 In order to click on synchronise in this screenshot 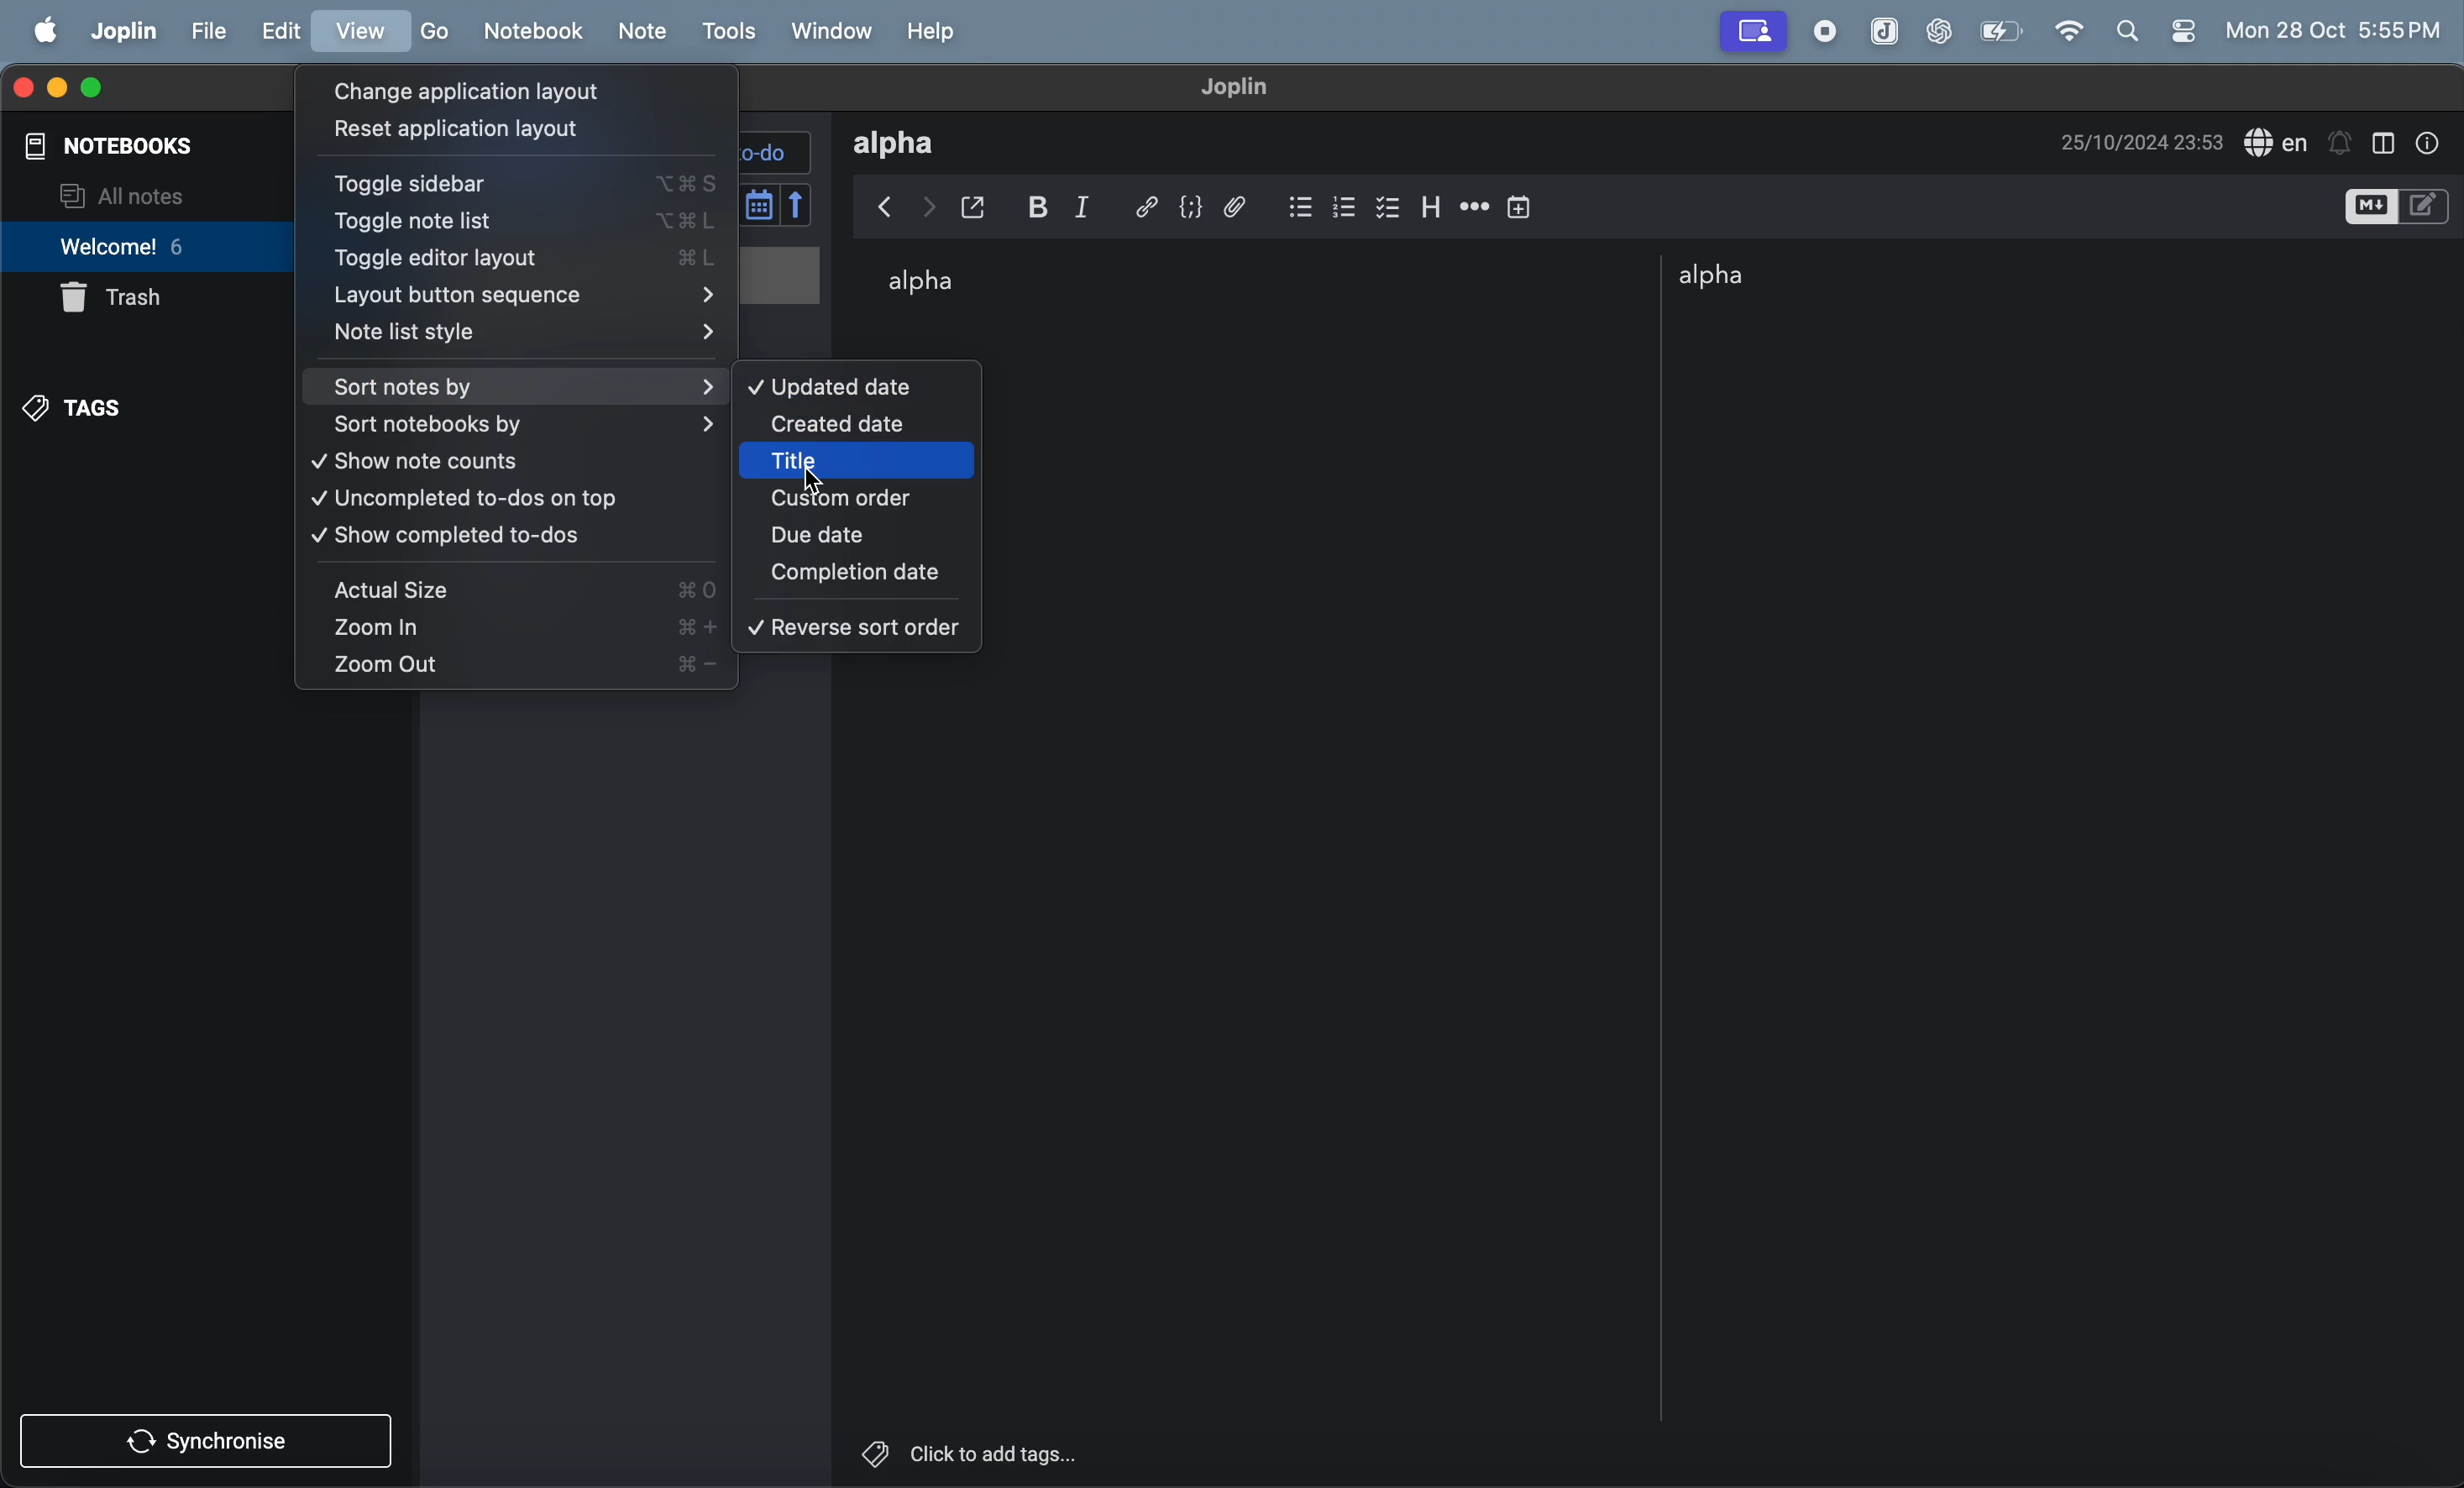, I will do `click(213, 1445)`.